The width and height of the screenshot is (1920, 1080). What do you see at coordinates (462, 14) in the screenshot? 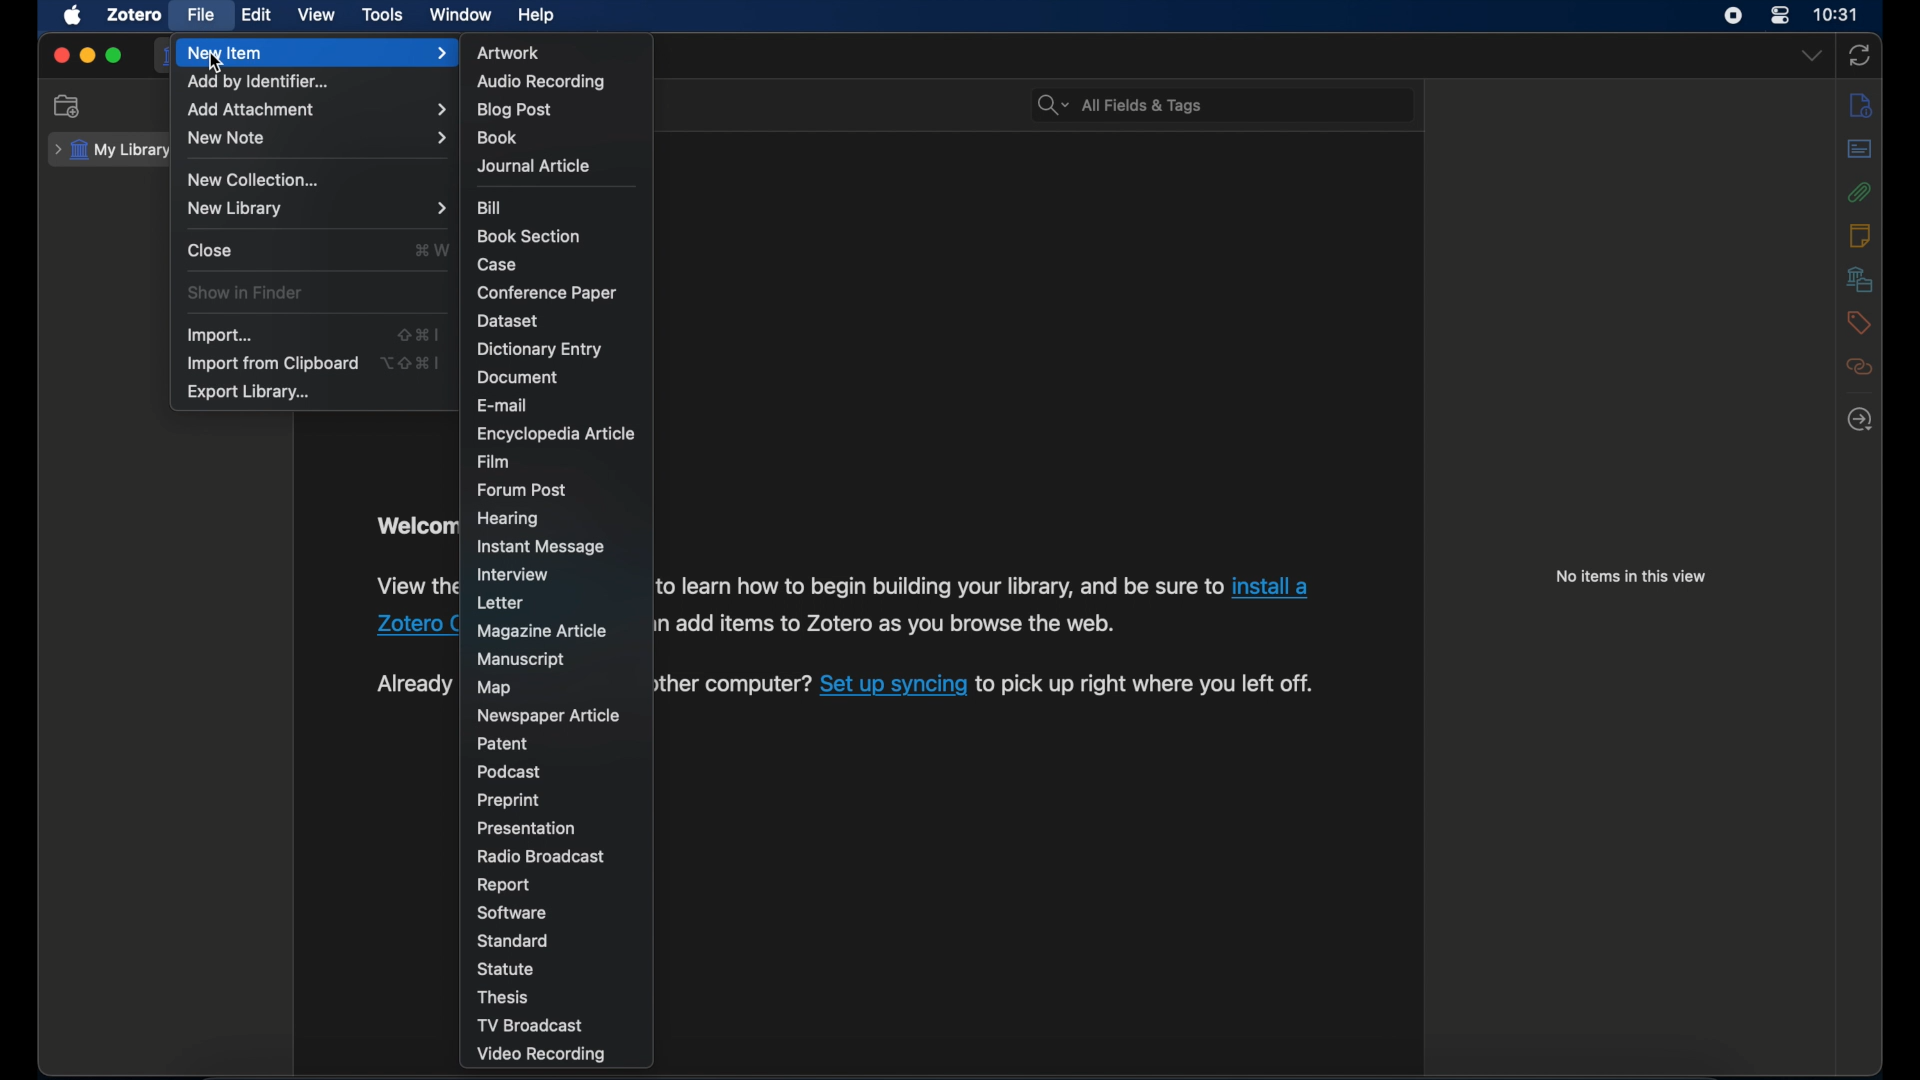
I see `window` at bounding box center [462, 14].